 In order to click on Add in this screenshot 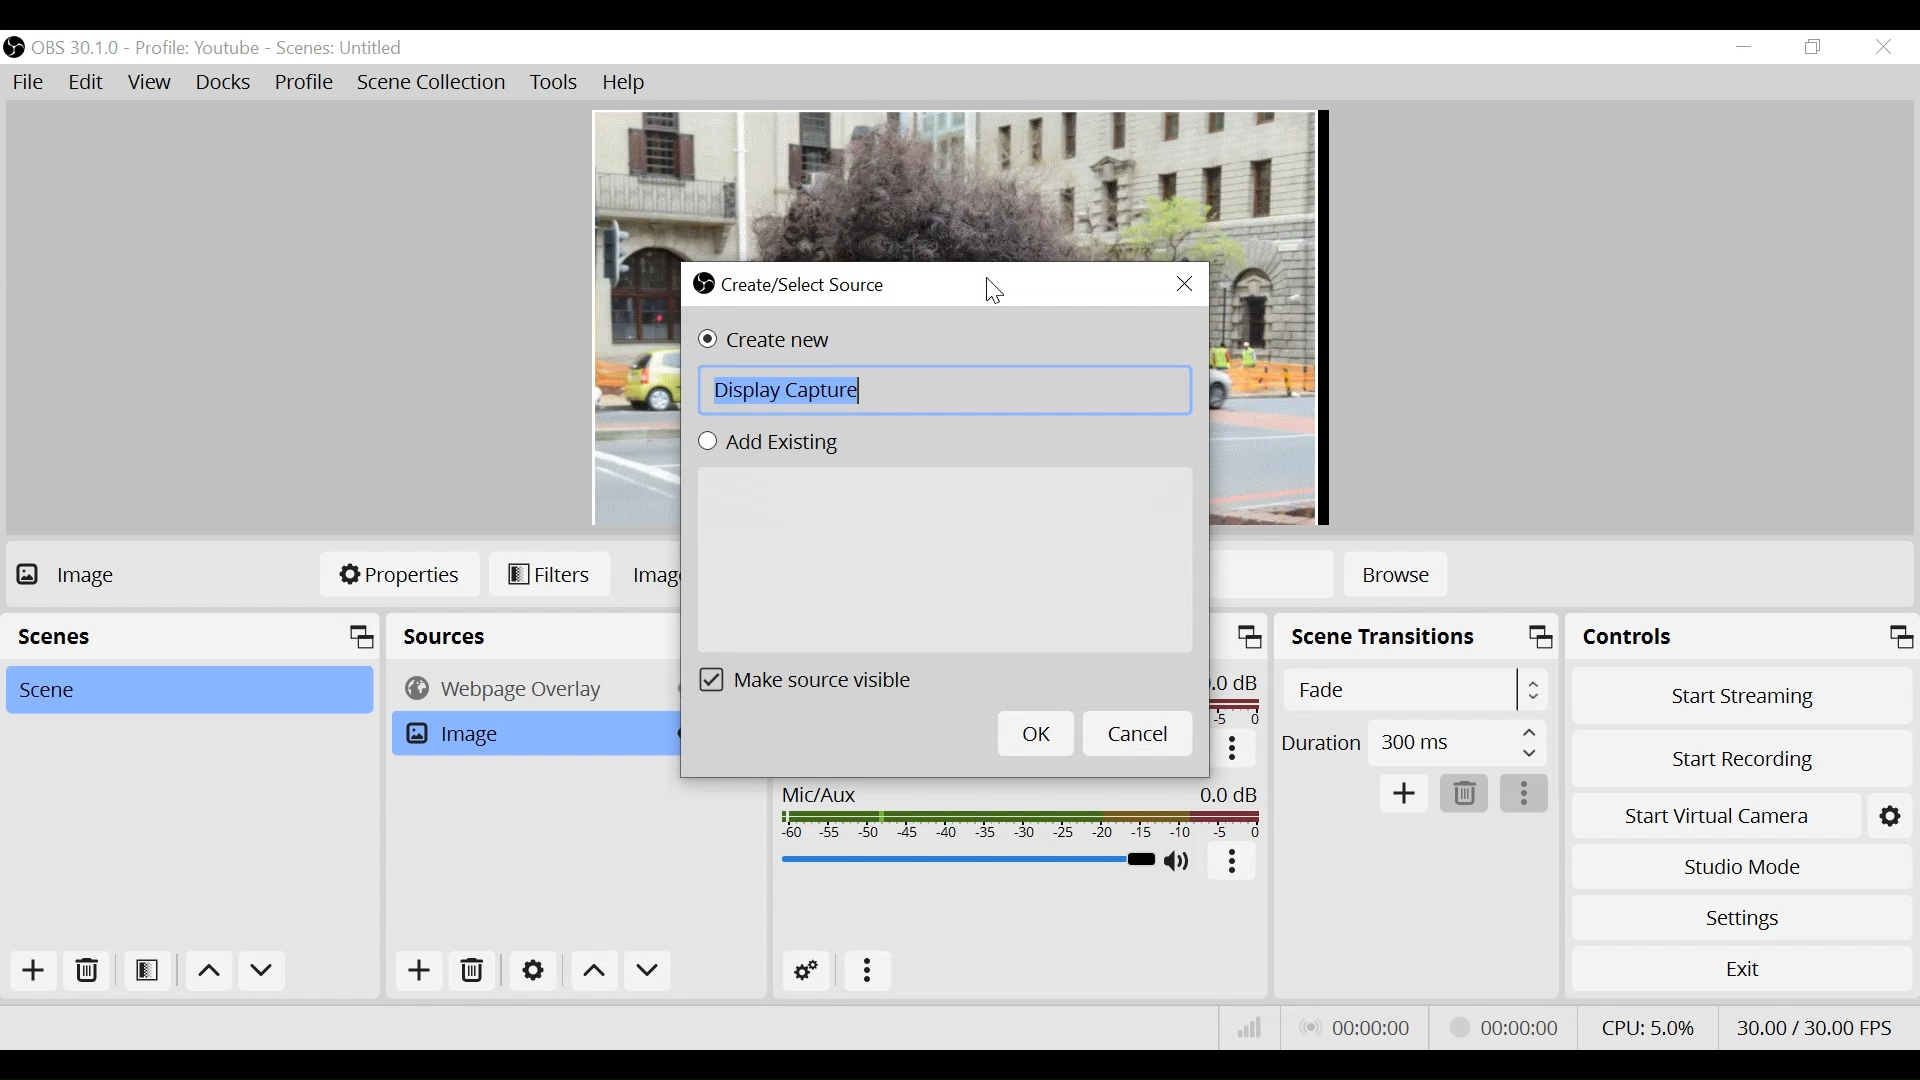, I will do `click(35, 973)`.